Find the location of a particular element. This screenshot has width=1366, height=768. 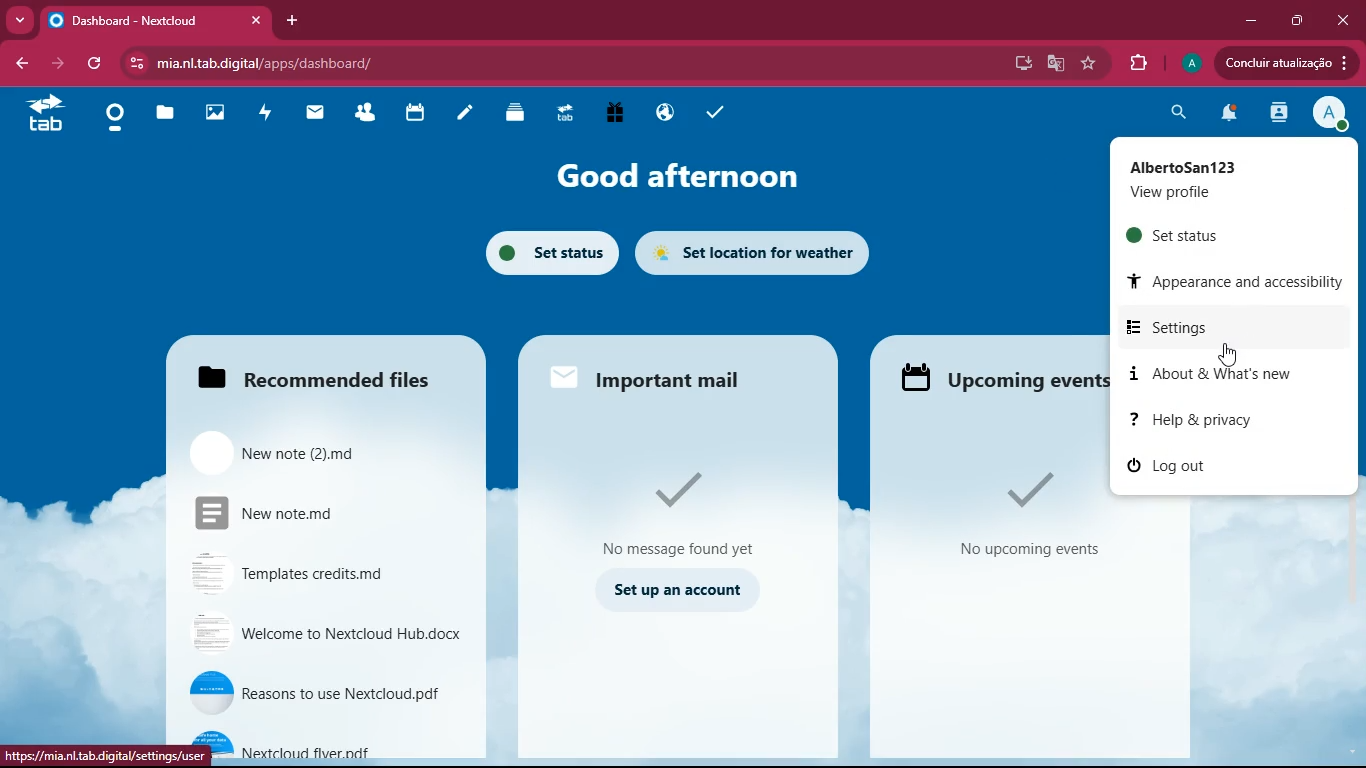

layers is located at coordinates (510, 115).